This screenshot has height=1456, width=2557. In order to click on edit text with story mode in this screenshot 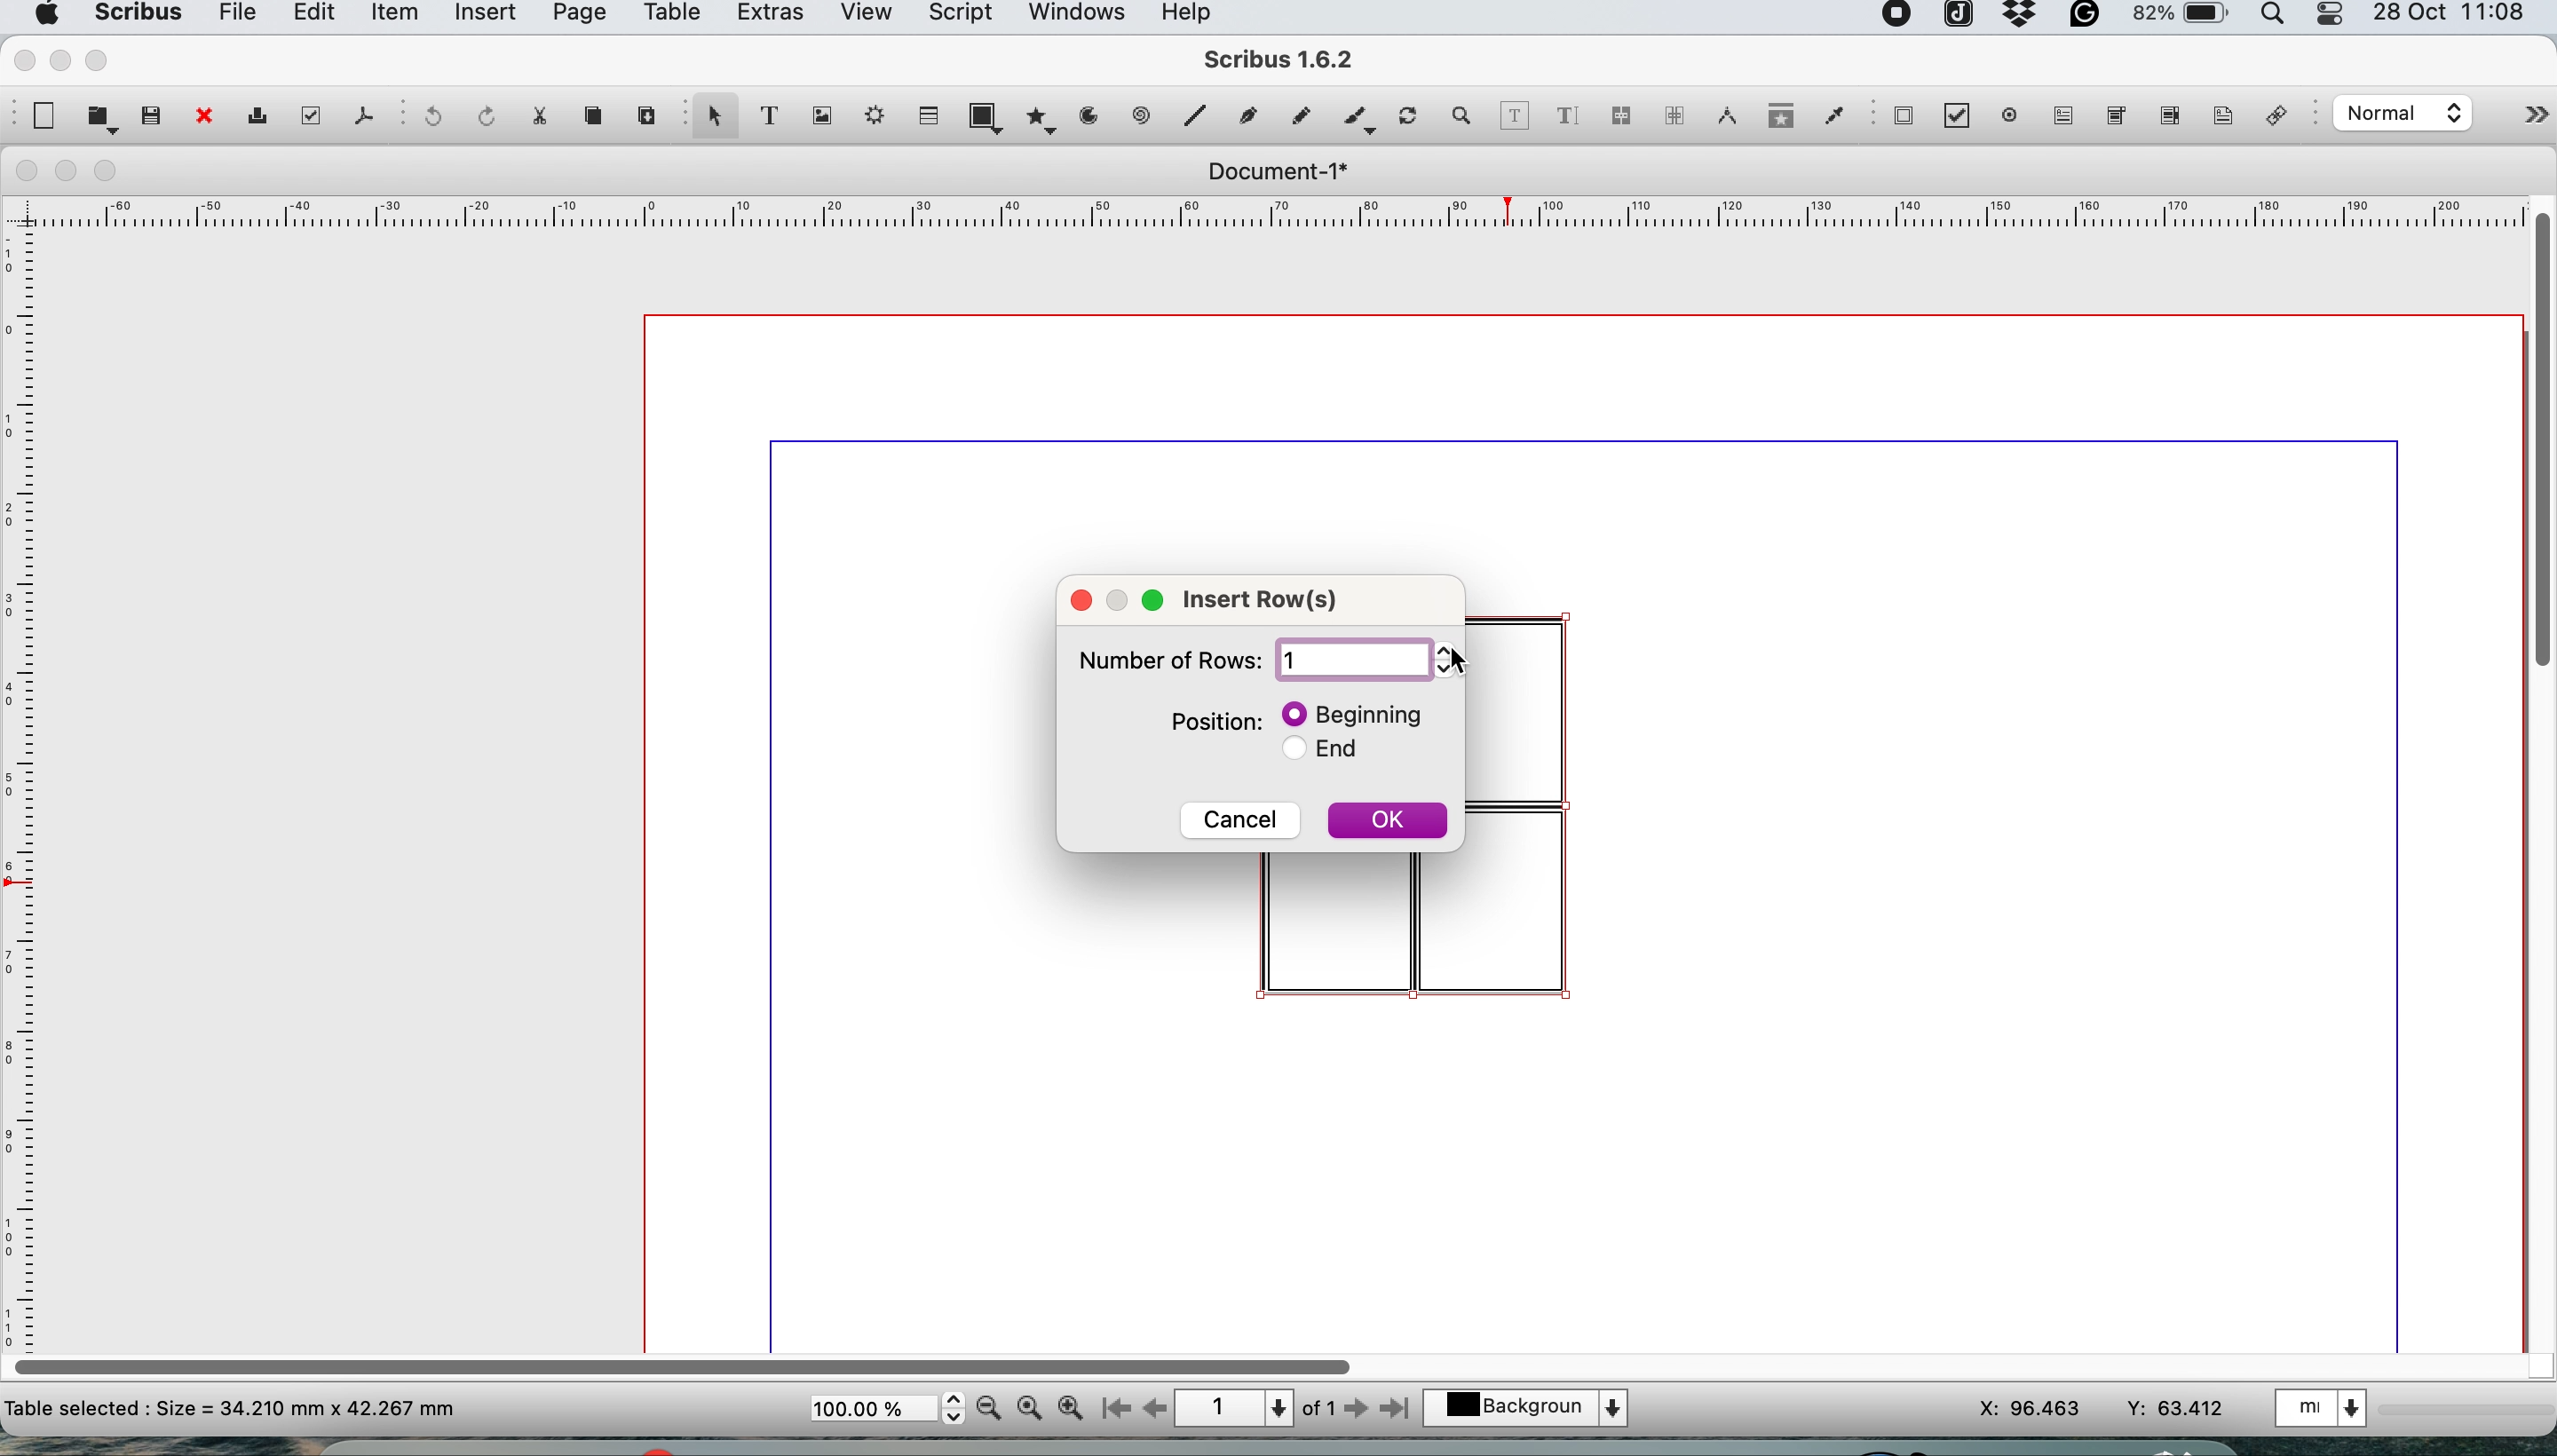, I will do `click(1566, 118)`.